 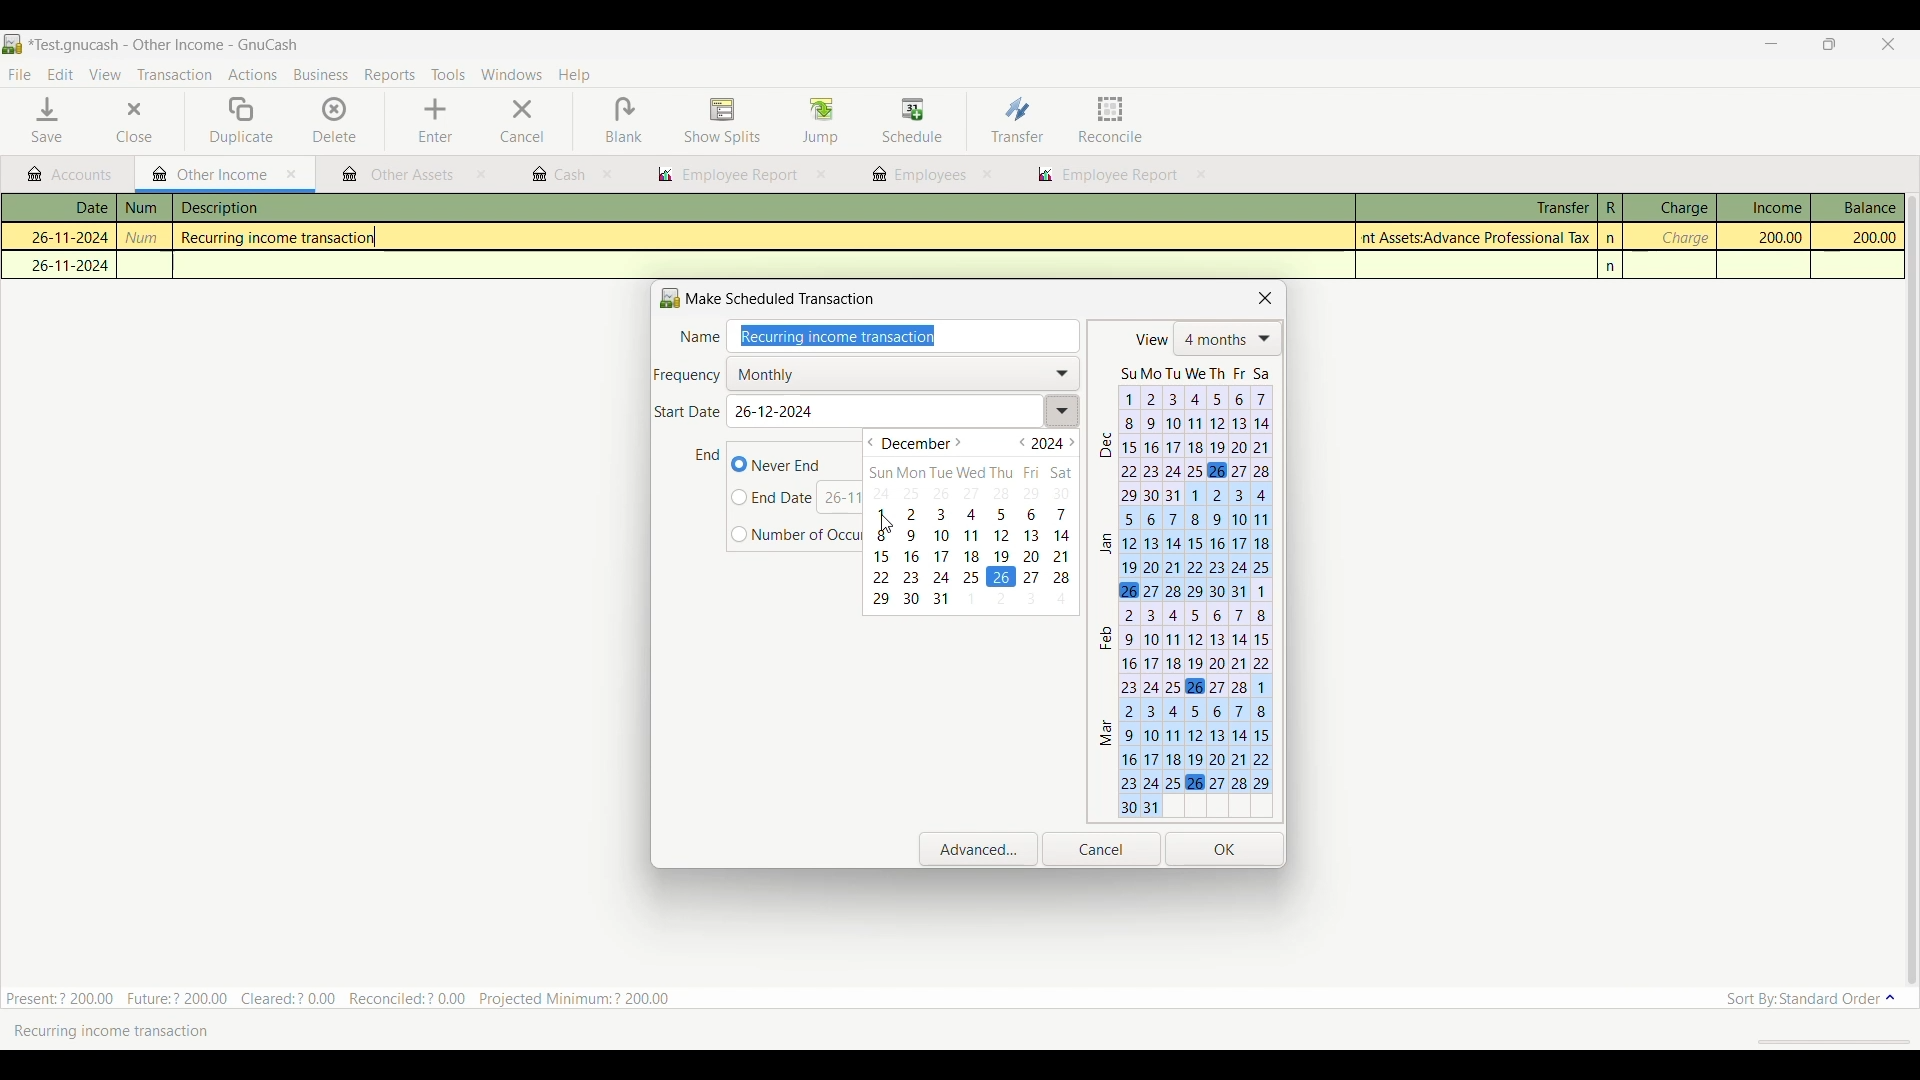 What do you see at coordinates (773, 498) in the screenshot?
I see `Input specific end date` at bounding box center [773, 498].